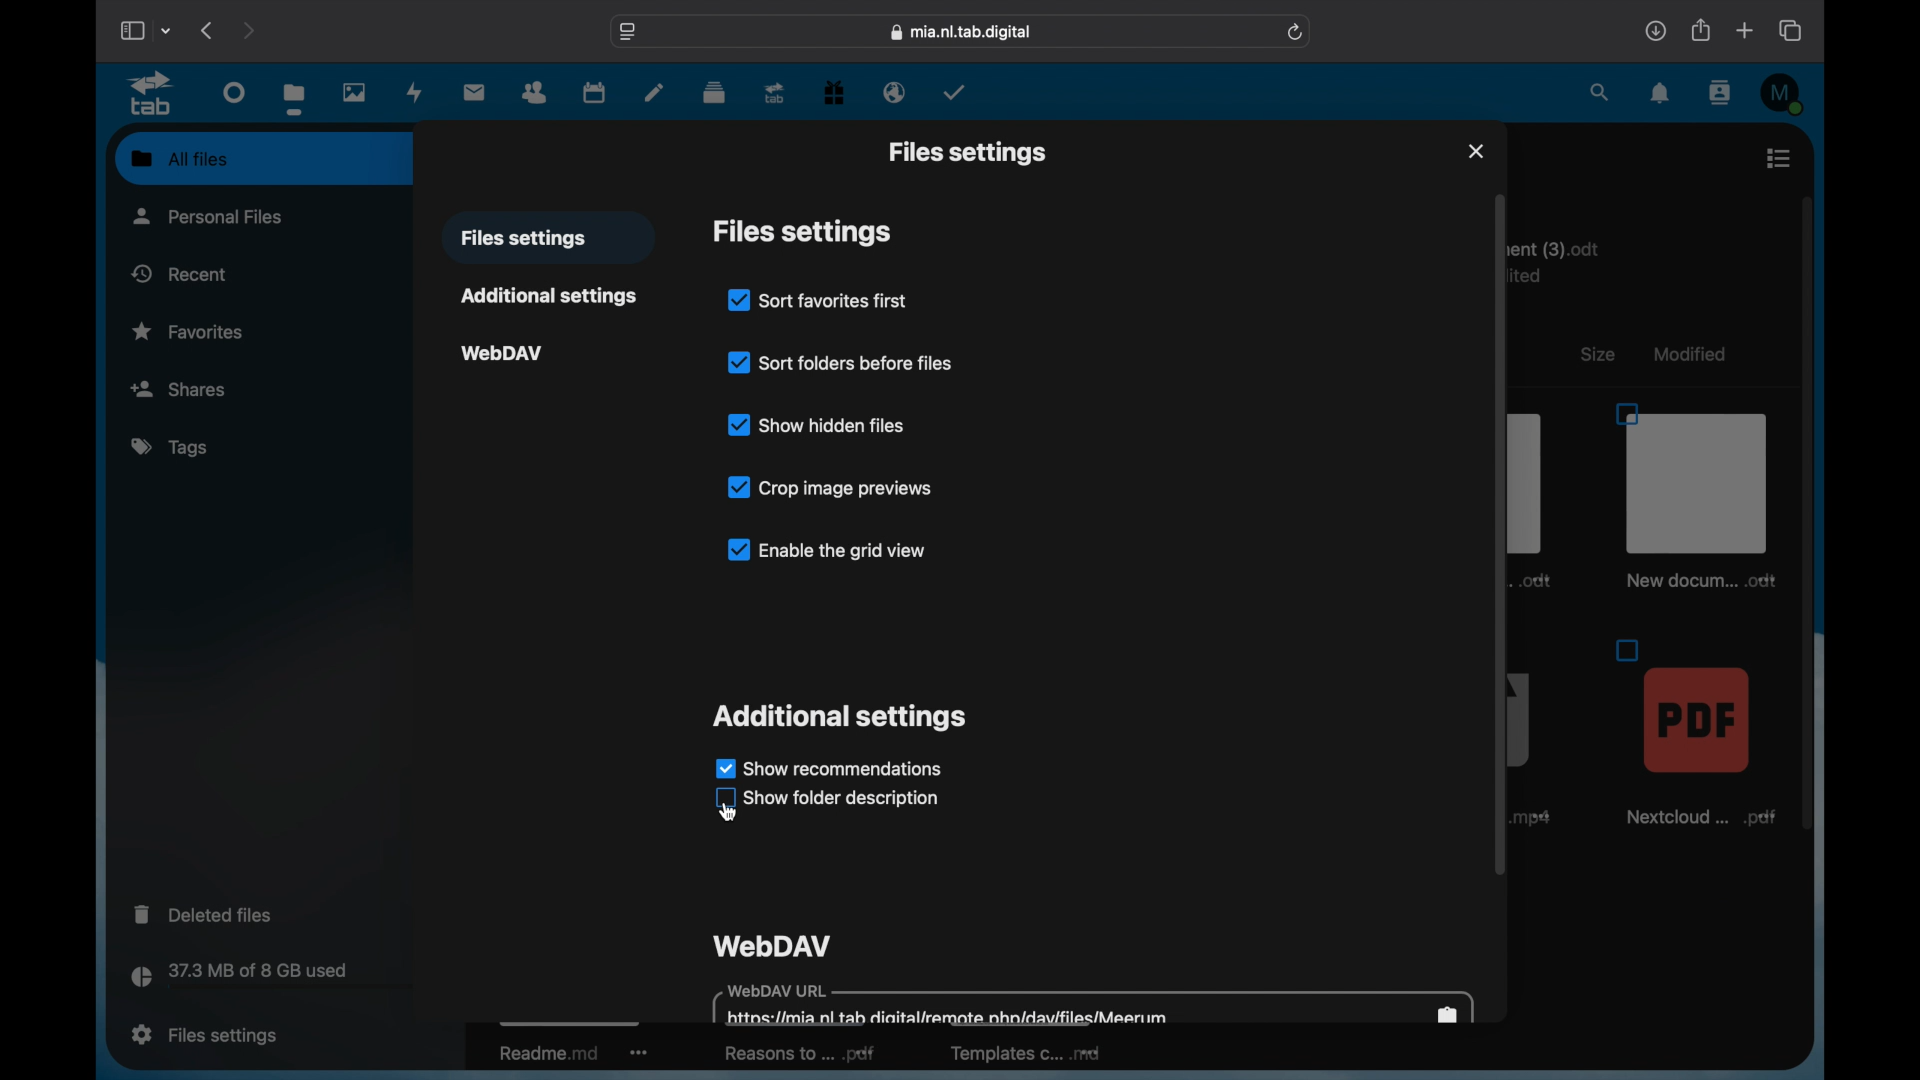 The image size is (1920, 1080). What do you see at coordinates (629, 30) in the screenshot?
I see `website settings` at bounding box center [629, 30].